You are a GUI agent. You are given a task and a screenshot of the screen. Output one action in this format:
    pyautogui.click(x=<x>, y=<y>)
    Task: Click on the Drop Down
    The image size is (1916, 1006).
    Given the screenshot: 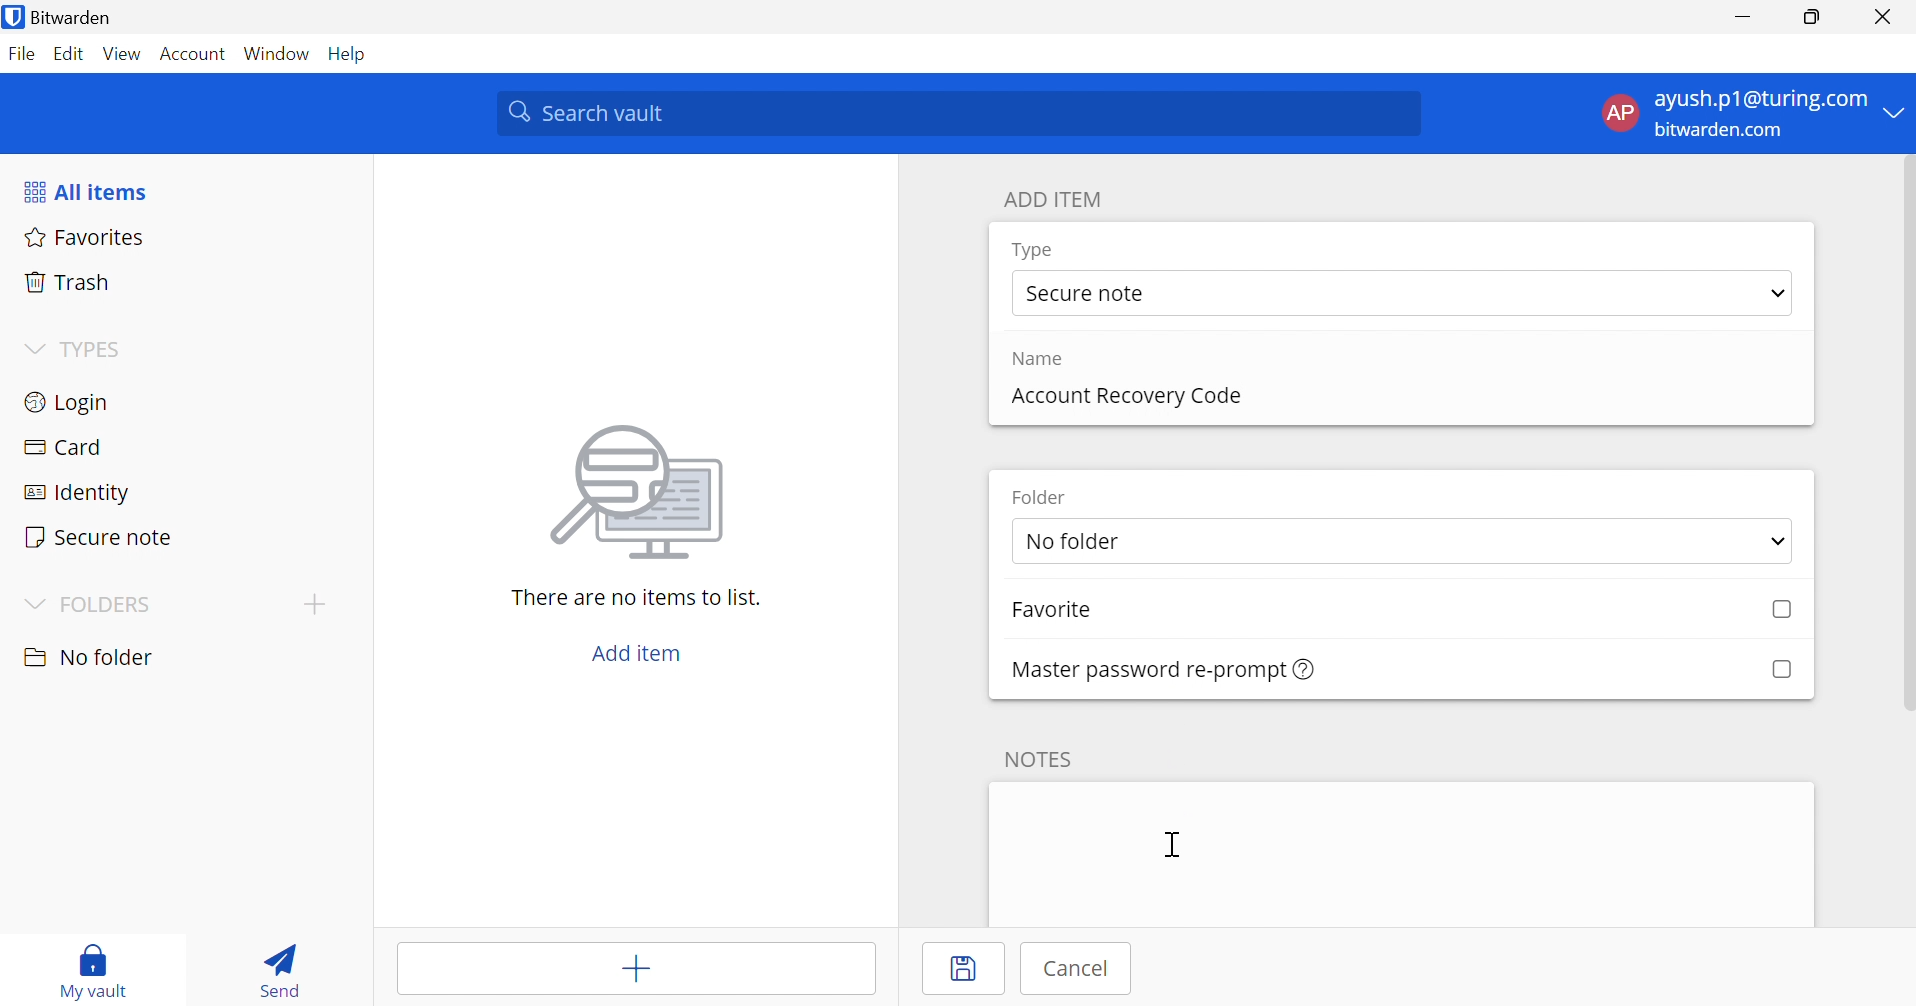 What is the action you would take?
    pyautogui.click(x=1896, y=114)
    